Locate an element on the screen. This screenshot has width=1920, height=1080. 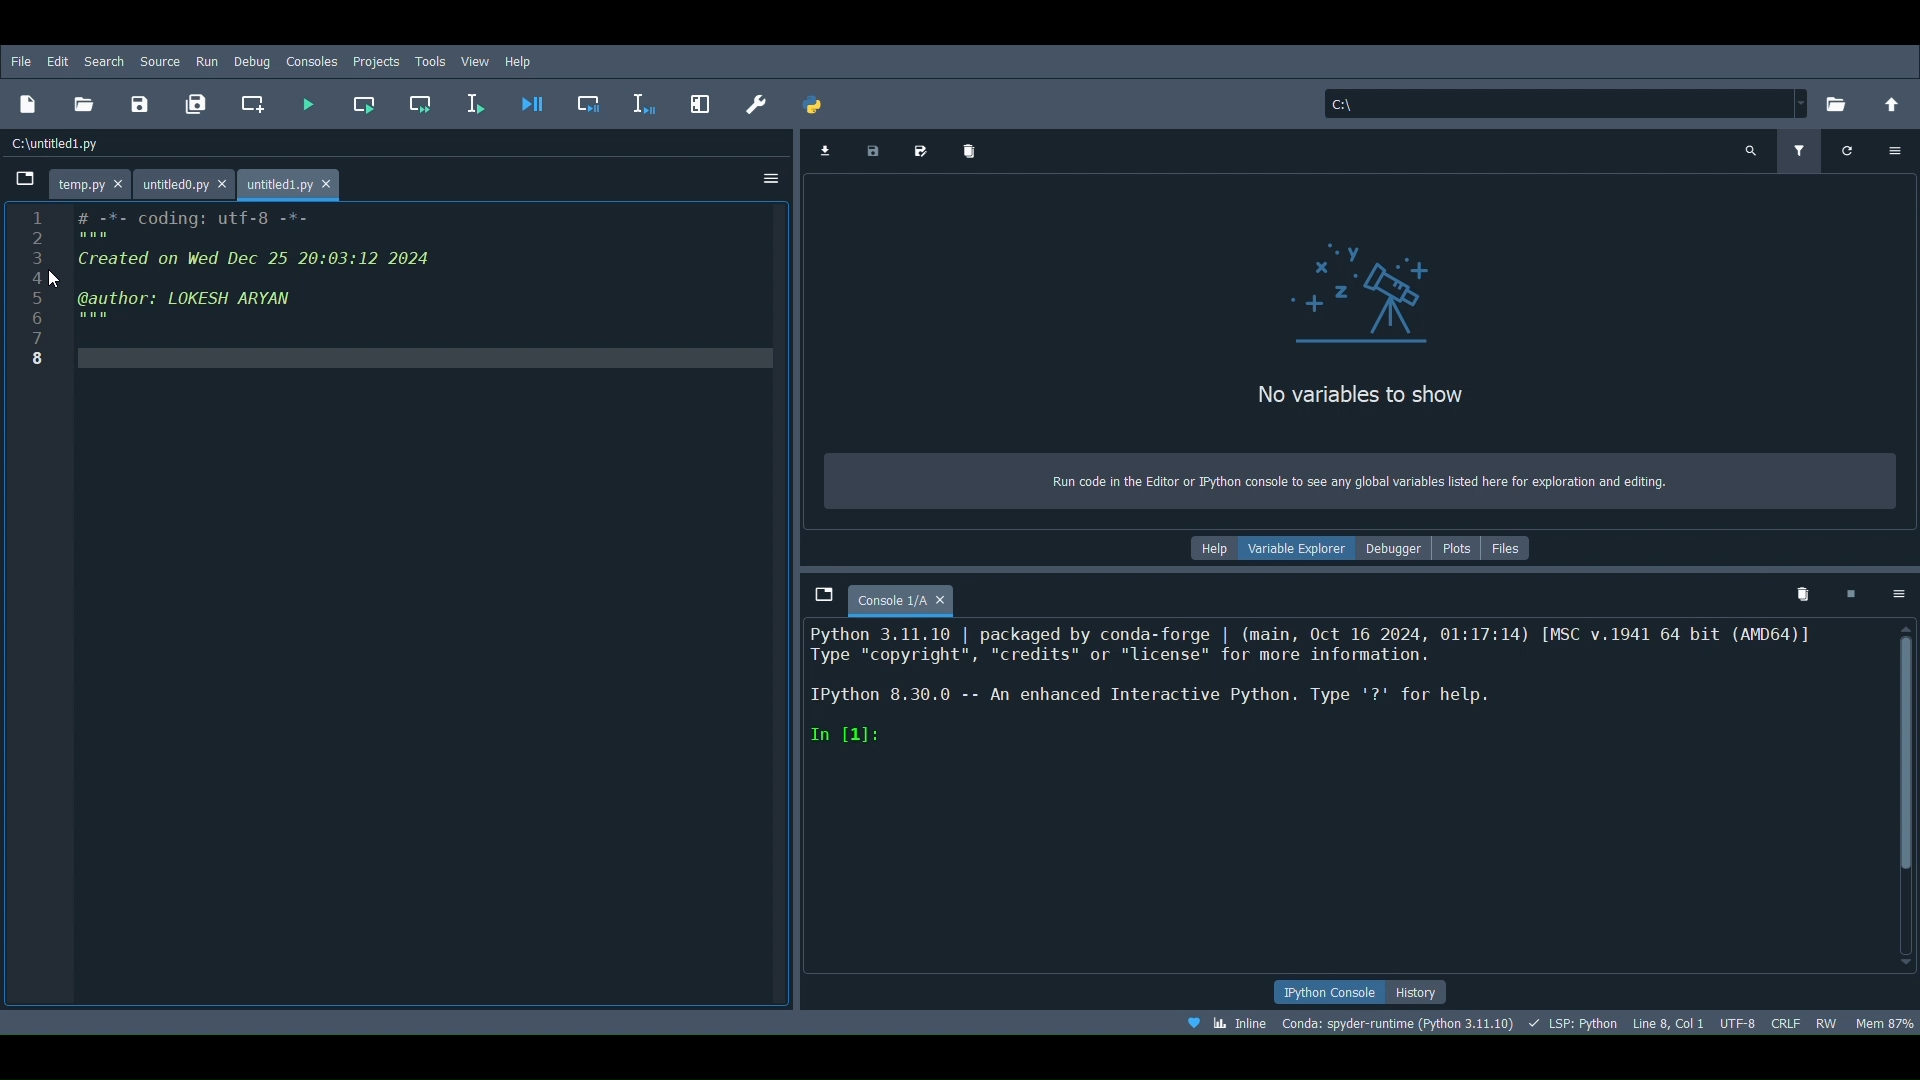
Remove all variables is located at coordinates (970, 152).